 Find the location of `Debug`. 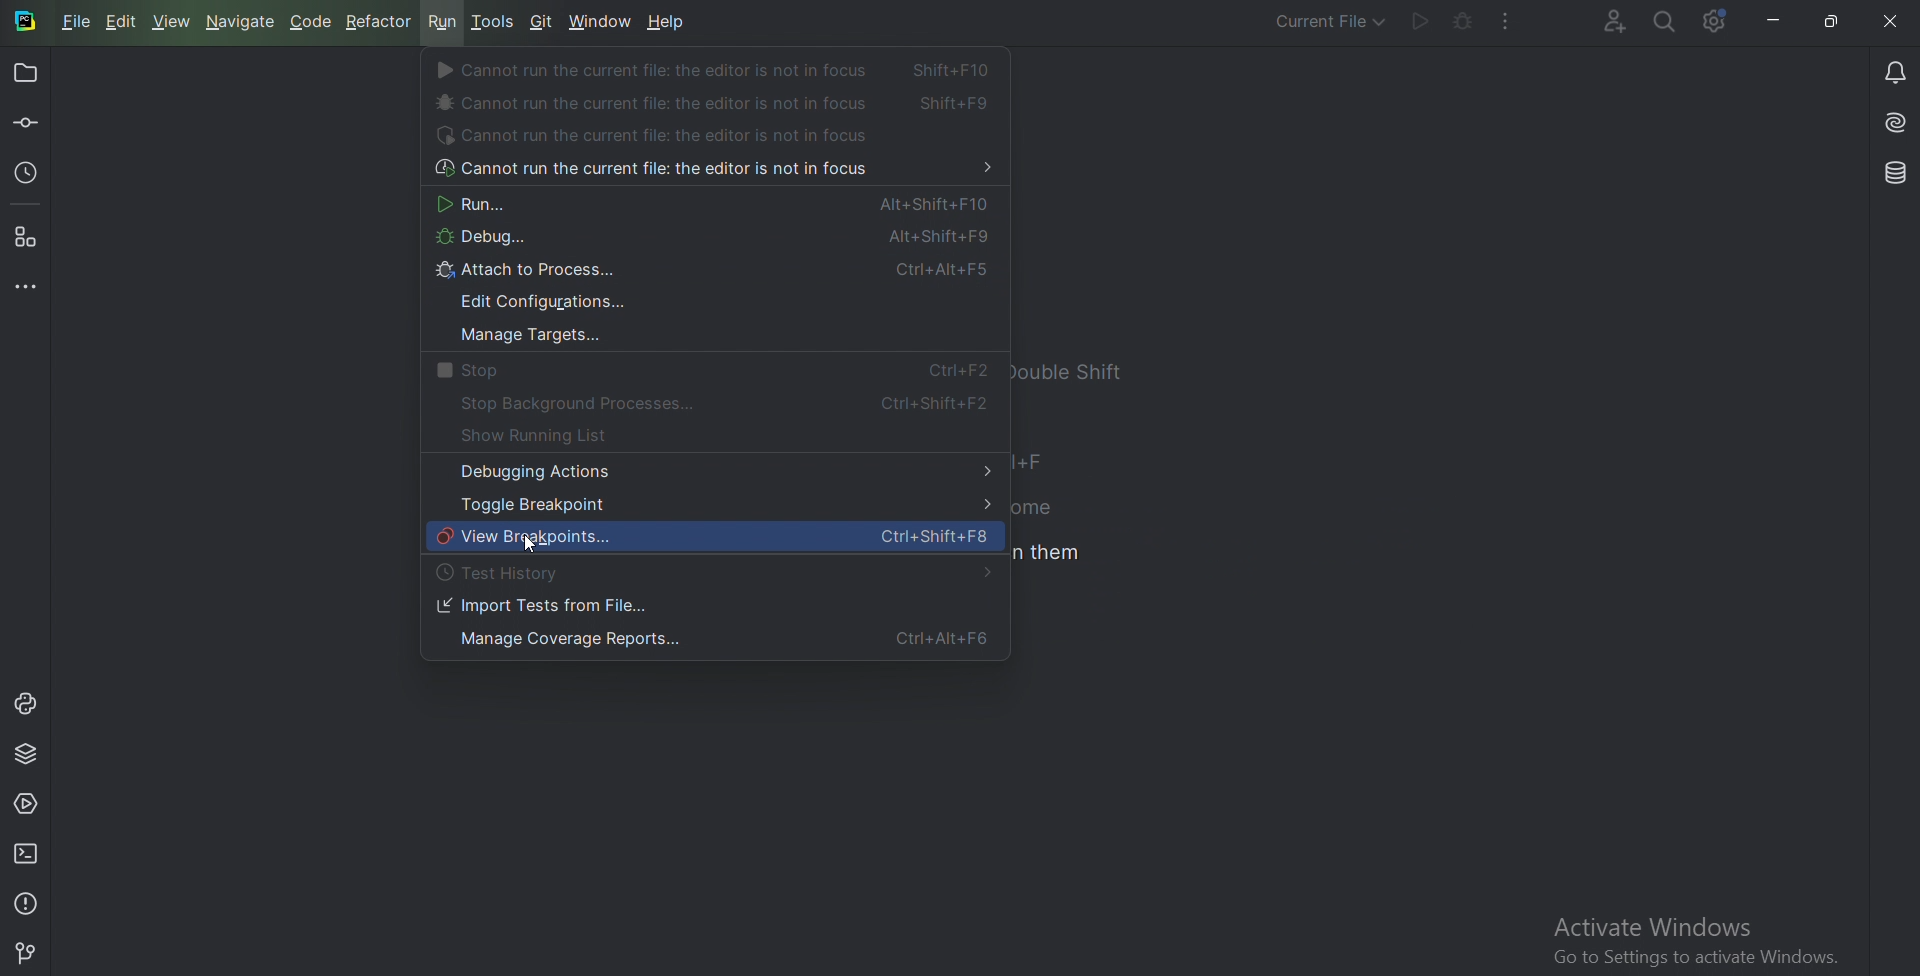

Debug is located at coordinates (705, 240).